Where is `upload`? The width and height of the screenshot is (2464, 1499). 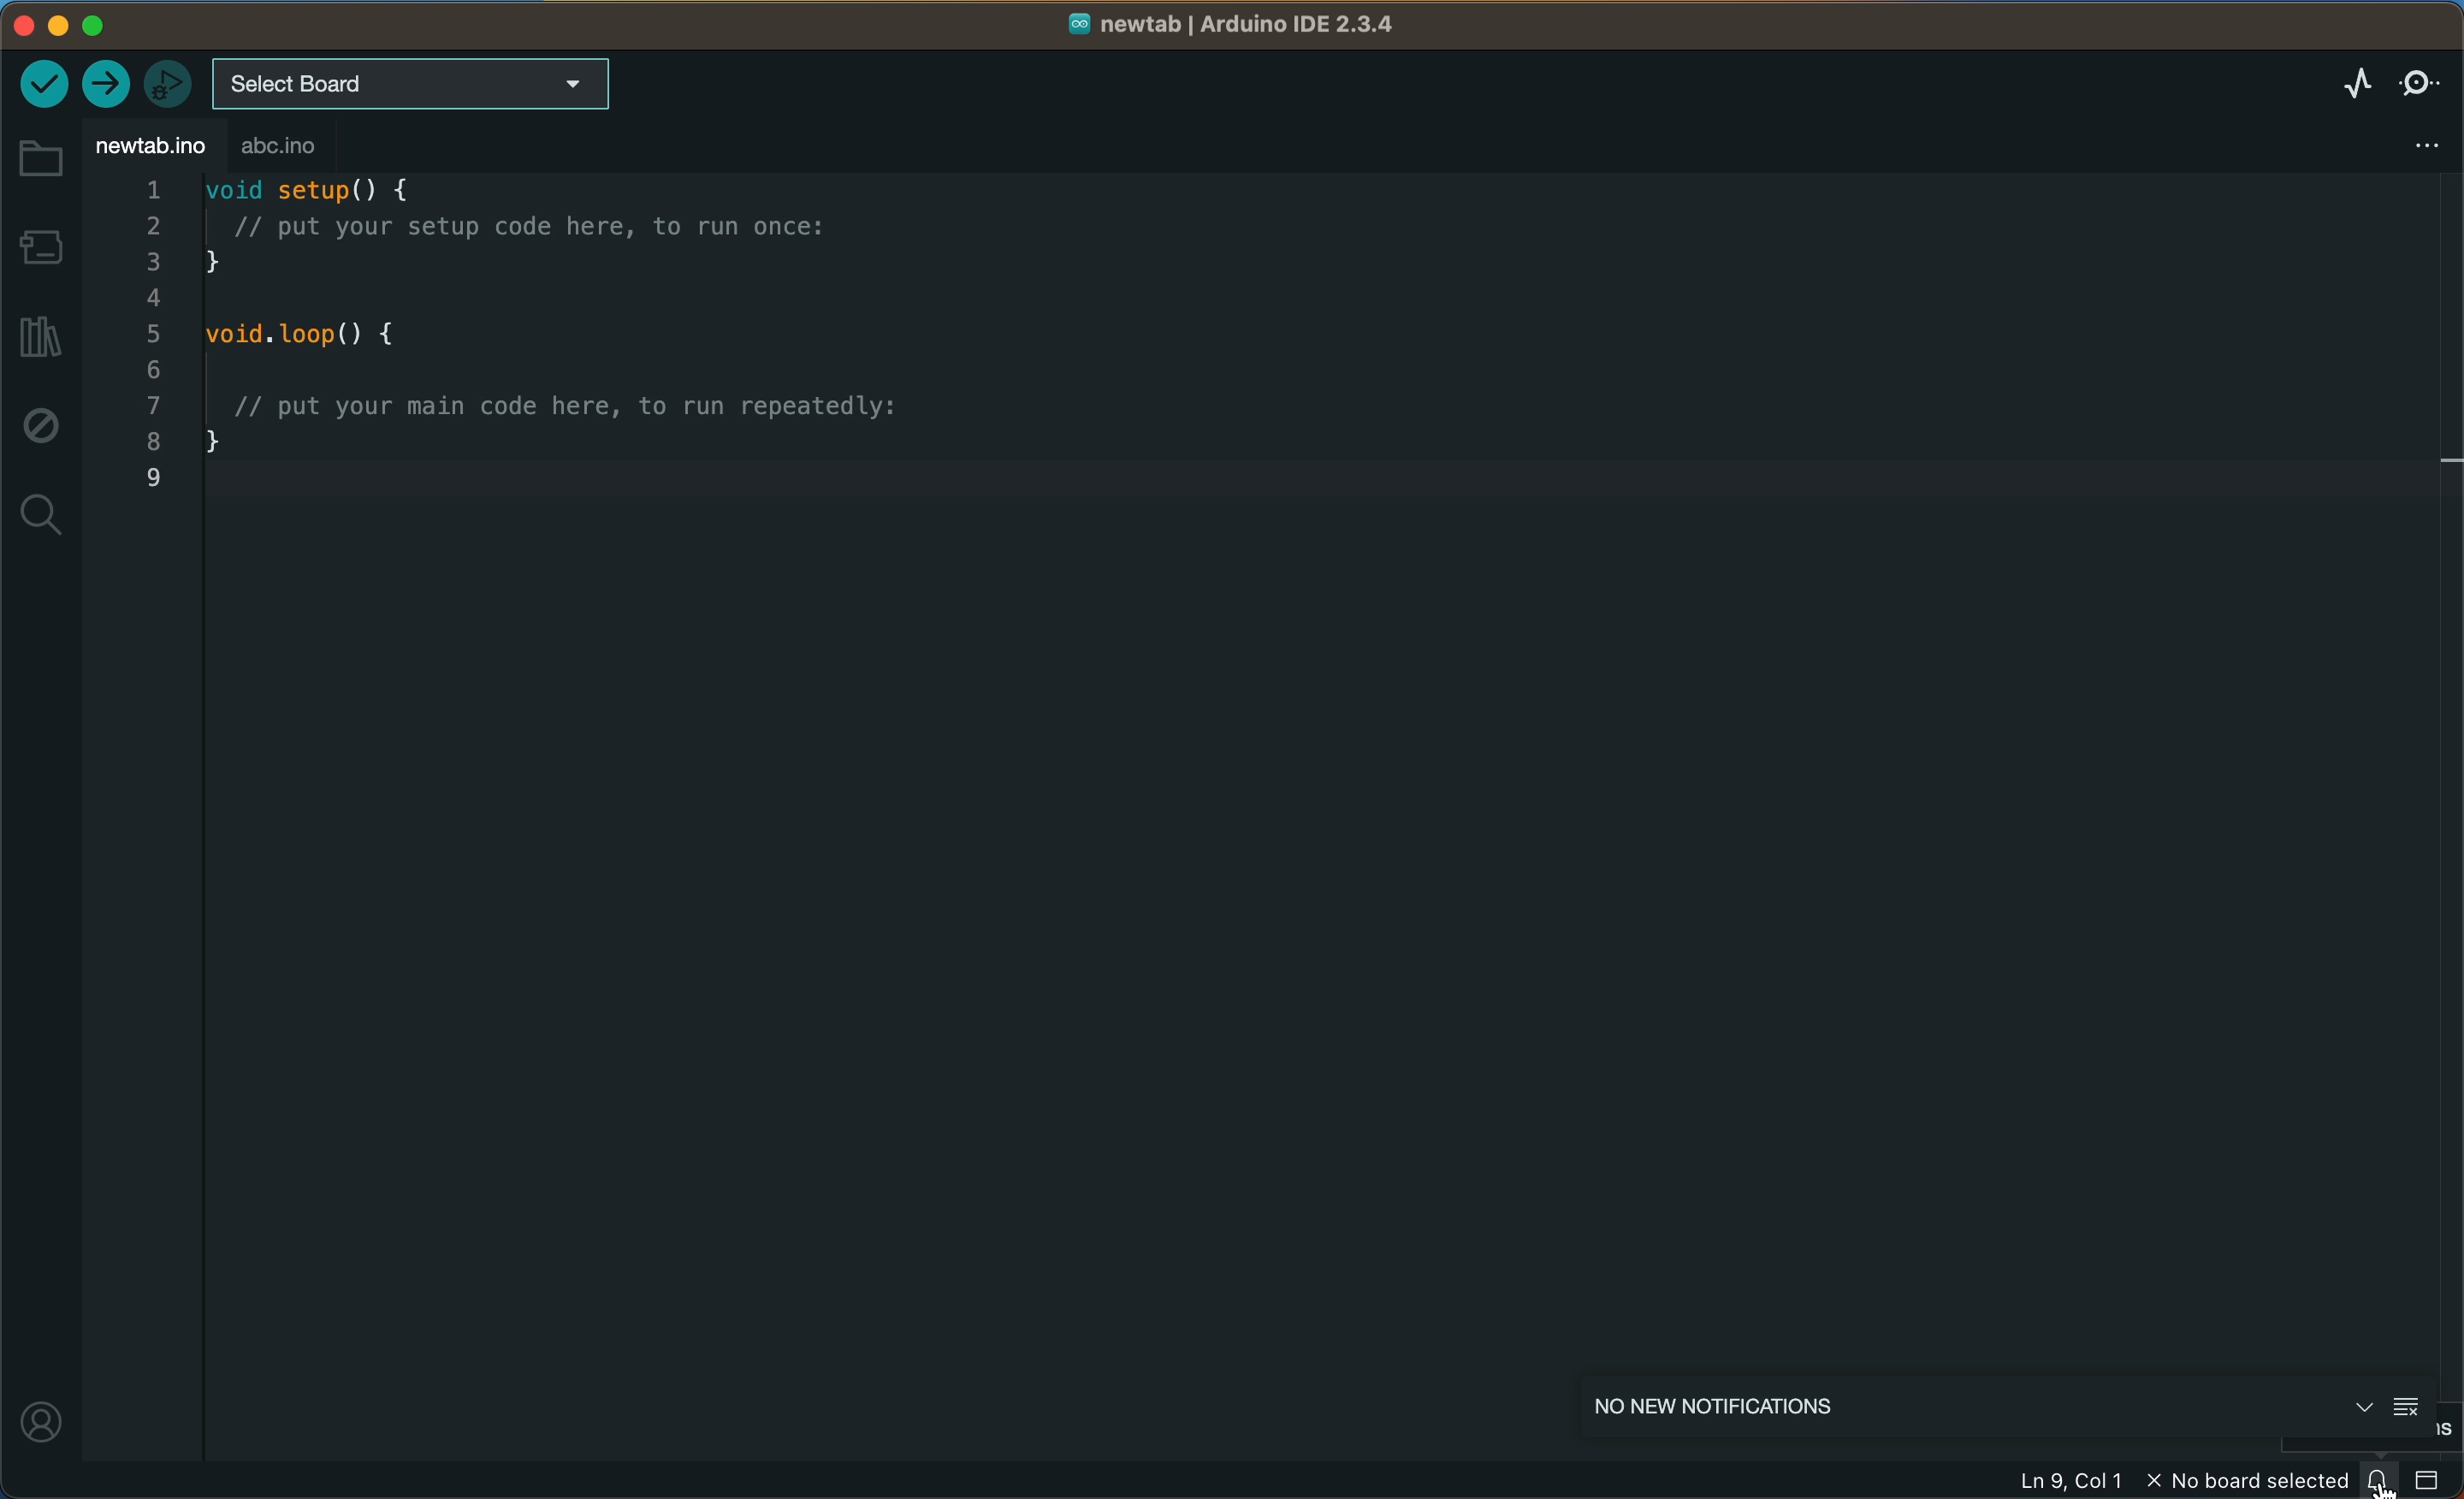
upload is located at coordinates (108, 82).